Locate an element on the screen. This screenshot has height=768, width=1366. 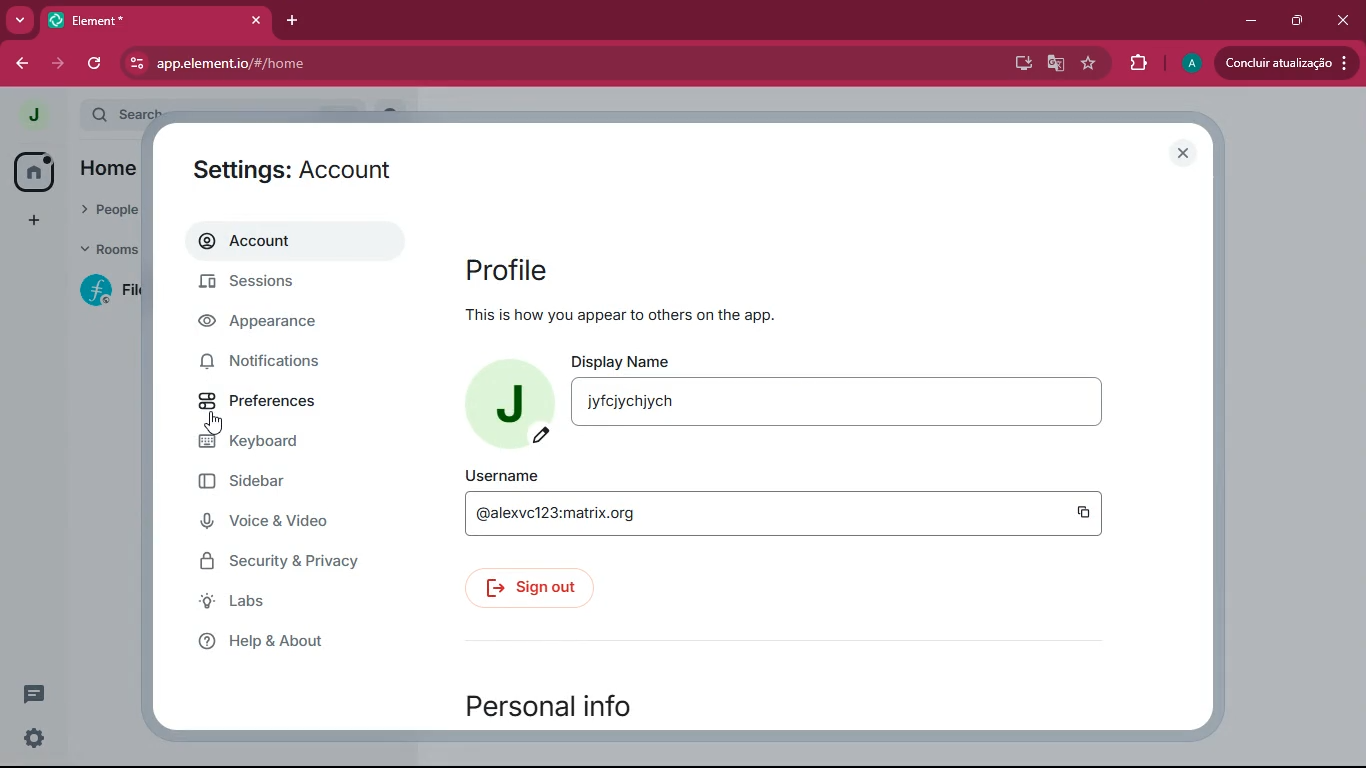
notifications is located at coordinates (277, 365).